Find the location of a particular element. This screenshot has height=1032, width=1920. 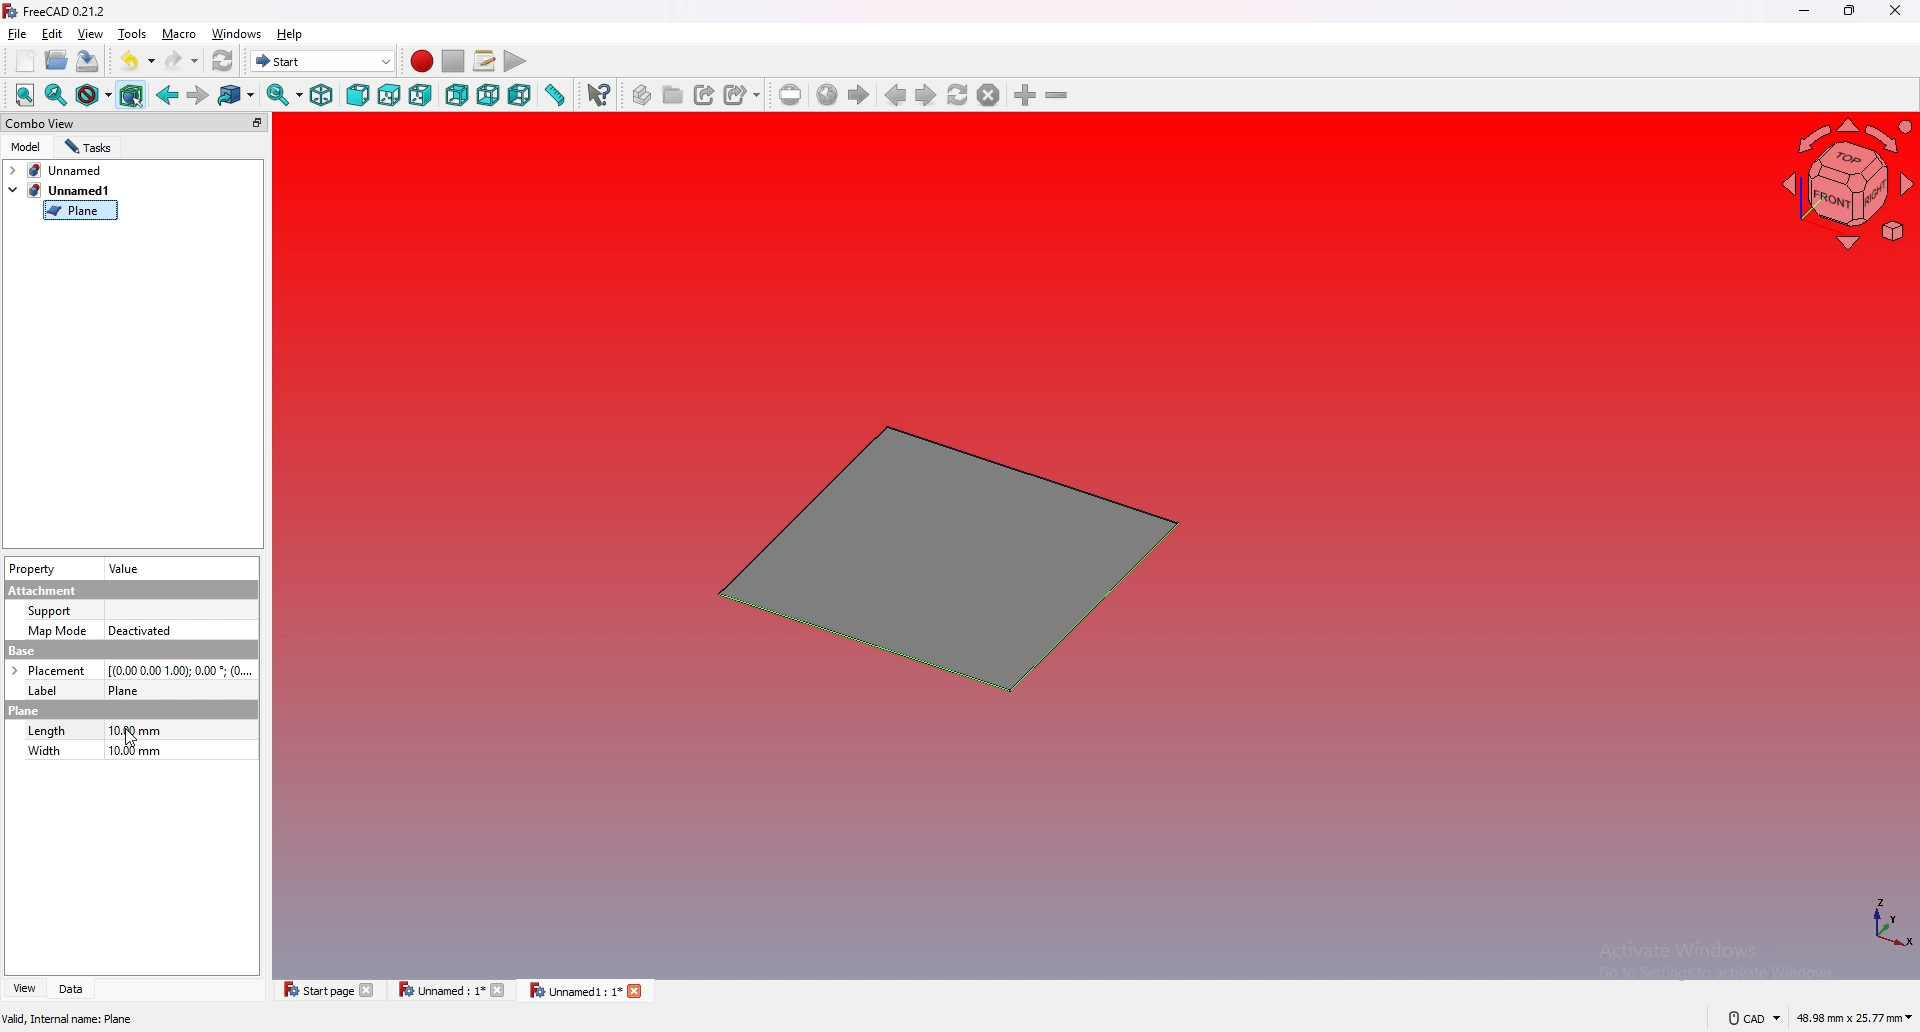

whats this is located at coordinates (599, 95).